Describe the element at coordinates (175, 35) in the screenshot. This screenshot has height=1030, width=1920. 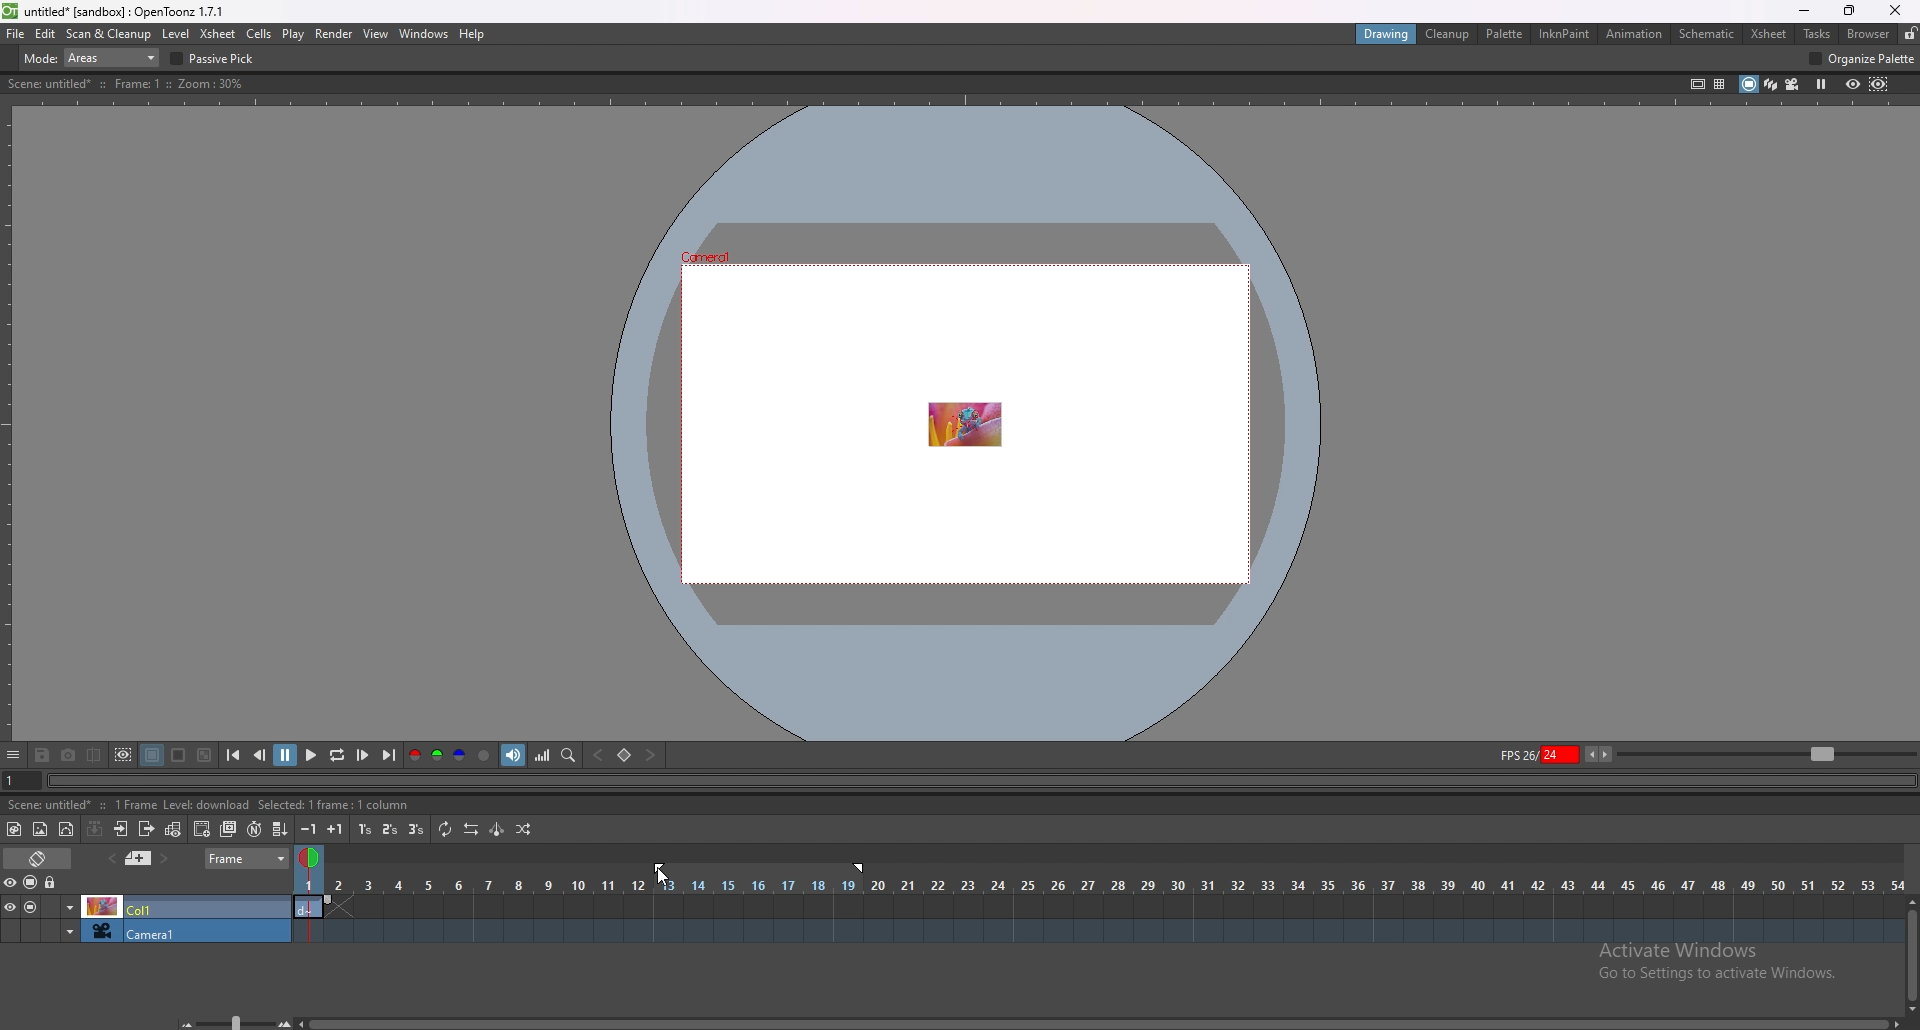
I see `level` at that location.